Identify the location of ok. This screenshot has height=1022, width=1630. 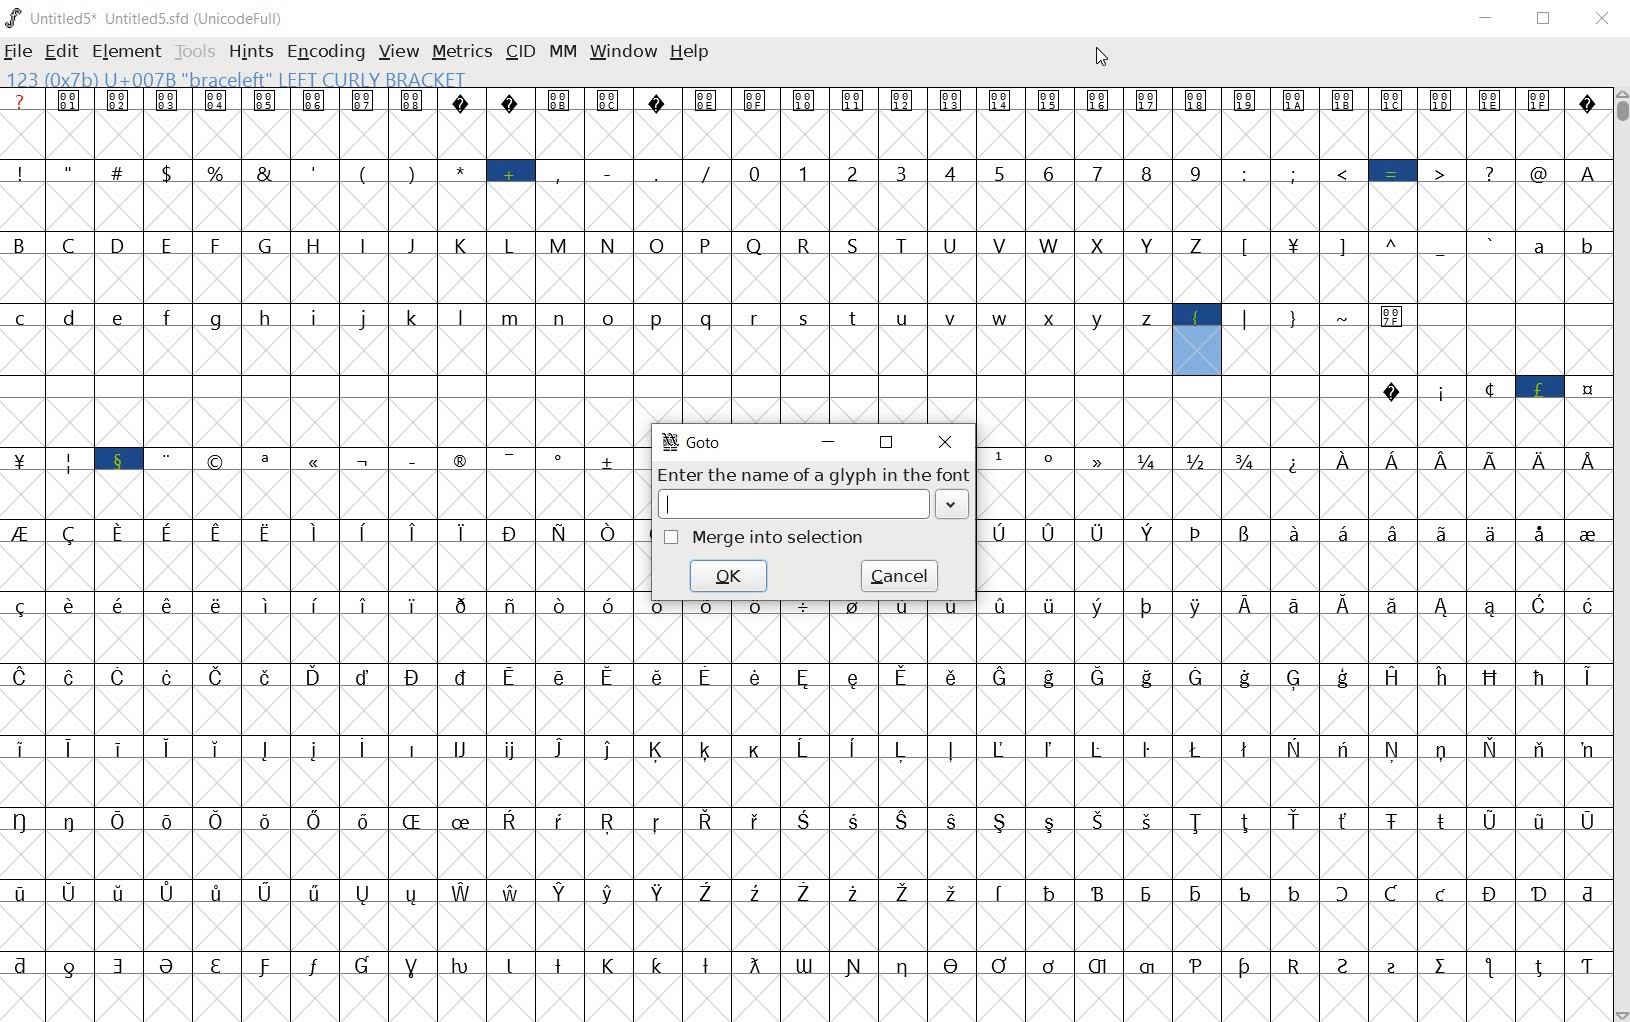
(731, 577).